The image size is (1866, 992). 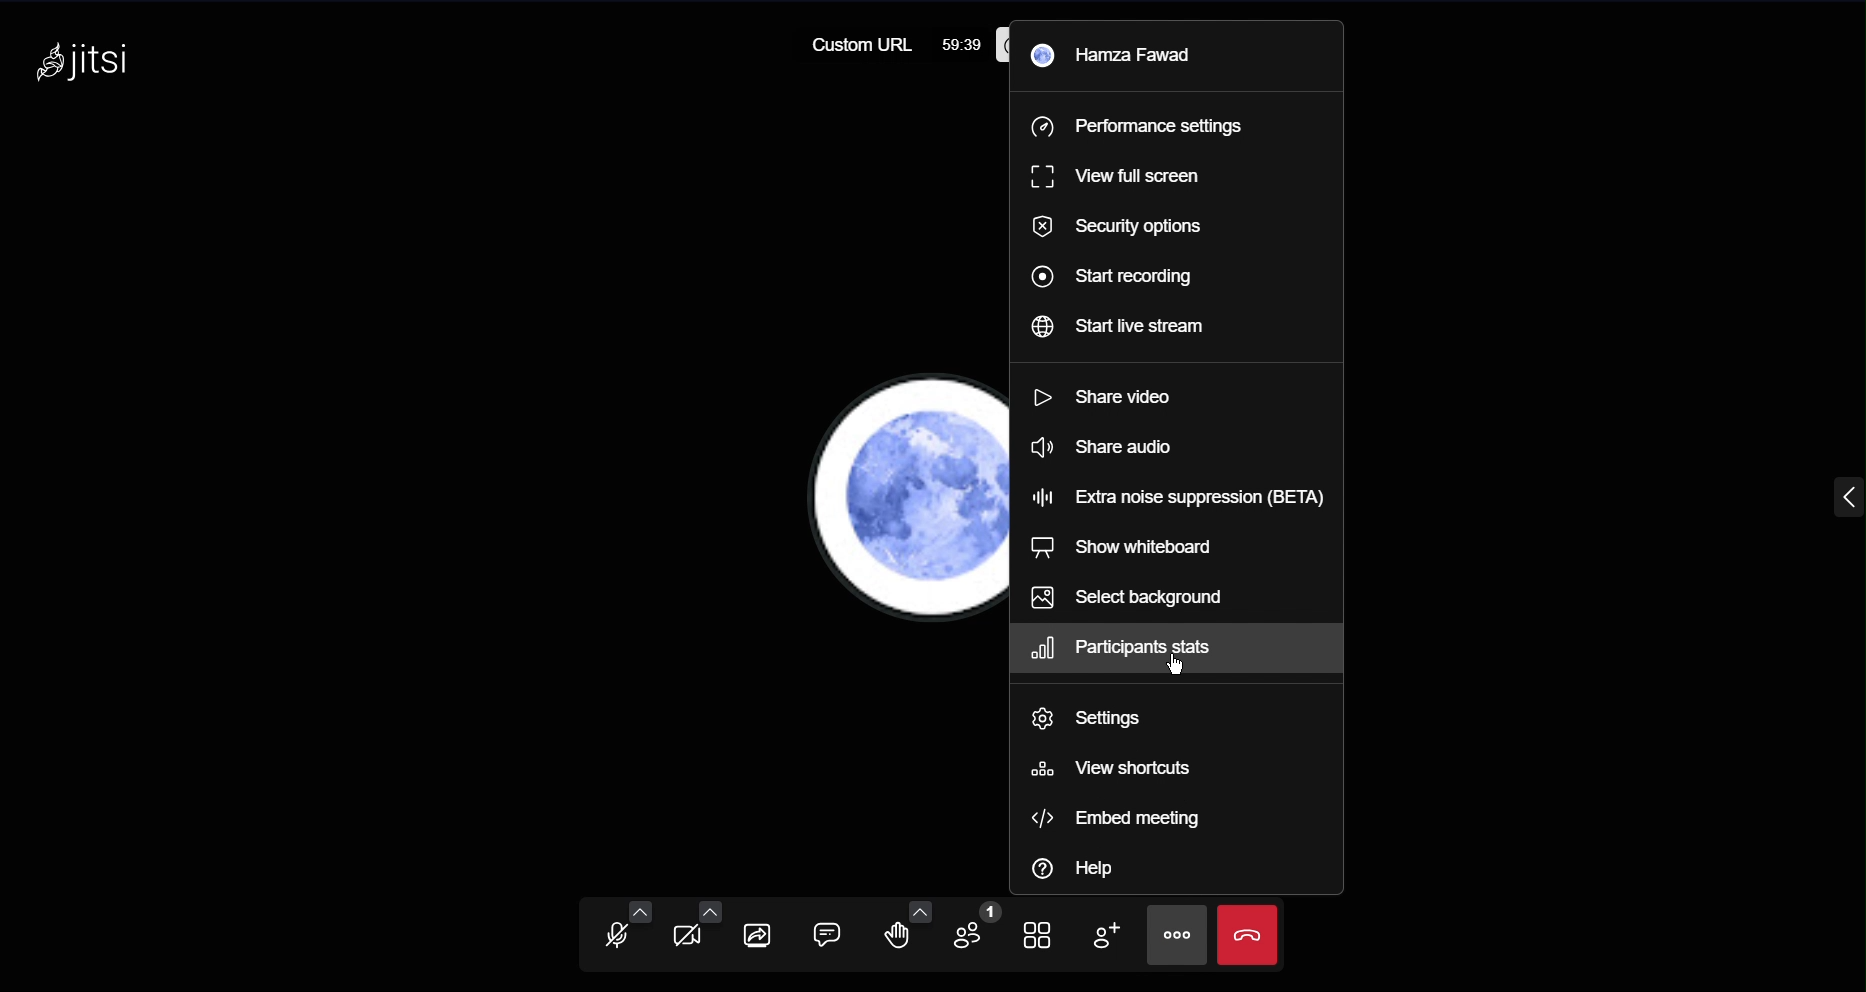 I want to click on Security options, so click(x=1119, y=228).